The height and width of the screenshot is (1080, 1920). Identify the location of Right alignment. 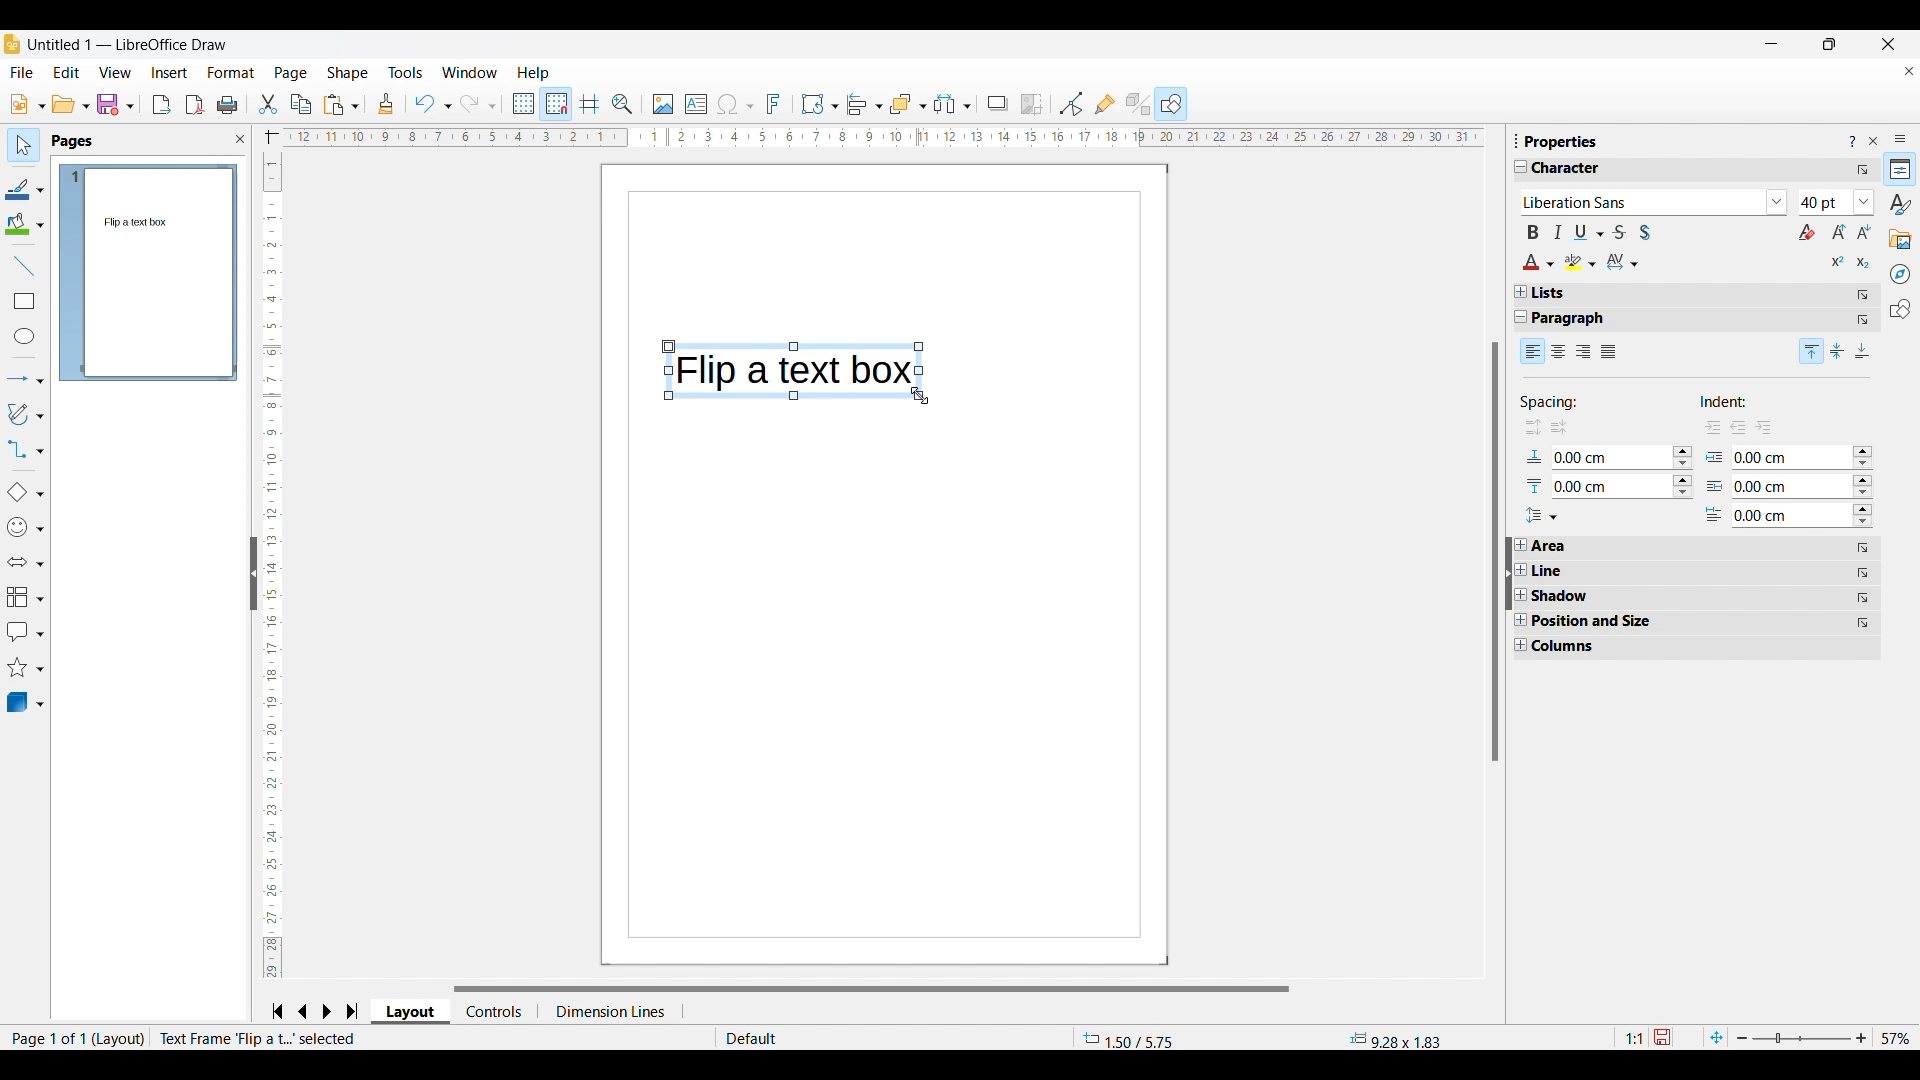
(1583, 353).